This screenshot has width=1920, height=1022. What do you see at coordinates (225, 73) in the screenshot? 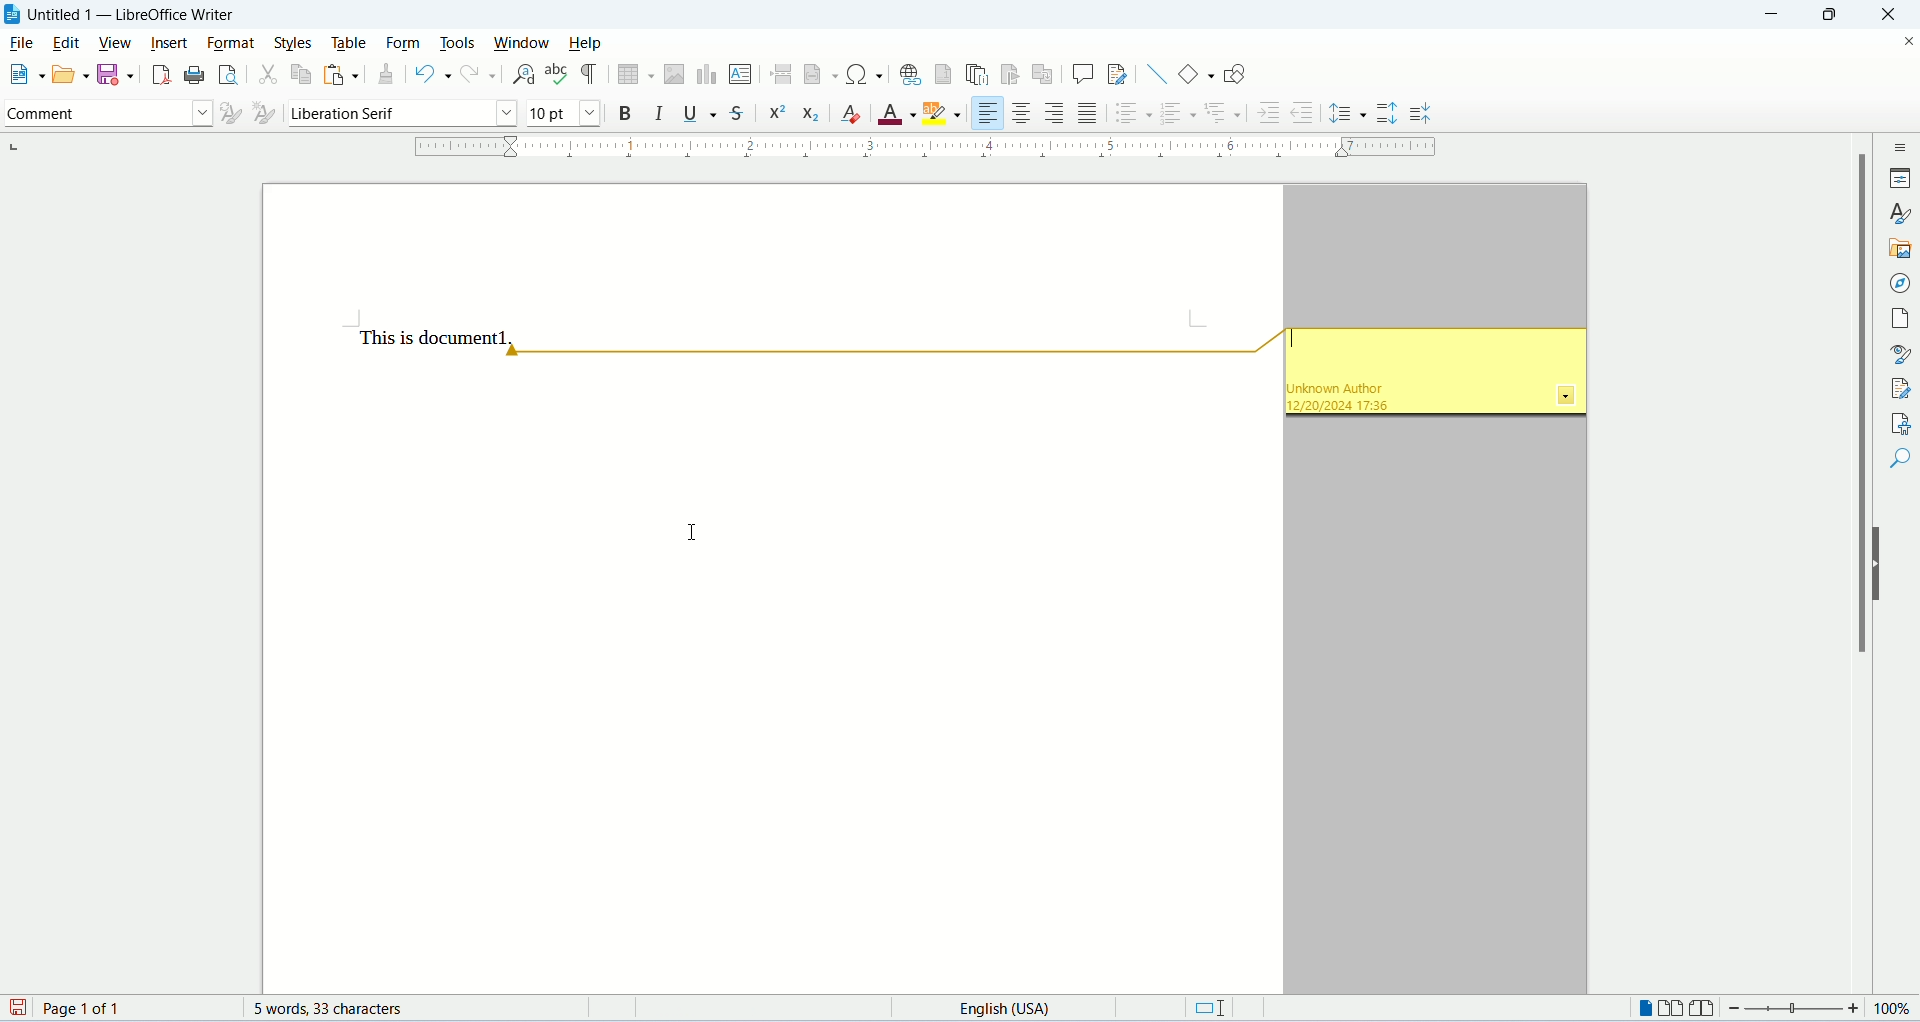
I see `print preview` at bounding box center [225, 73].